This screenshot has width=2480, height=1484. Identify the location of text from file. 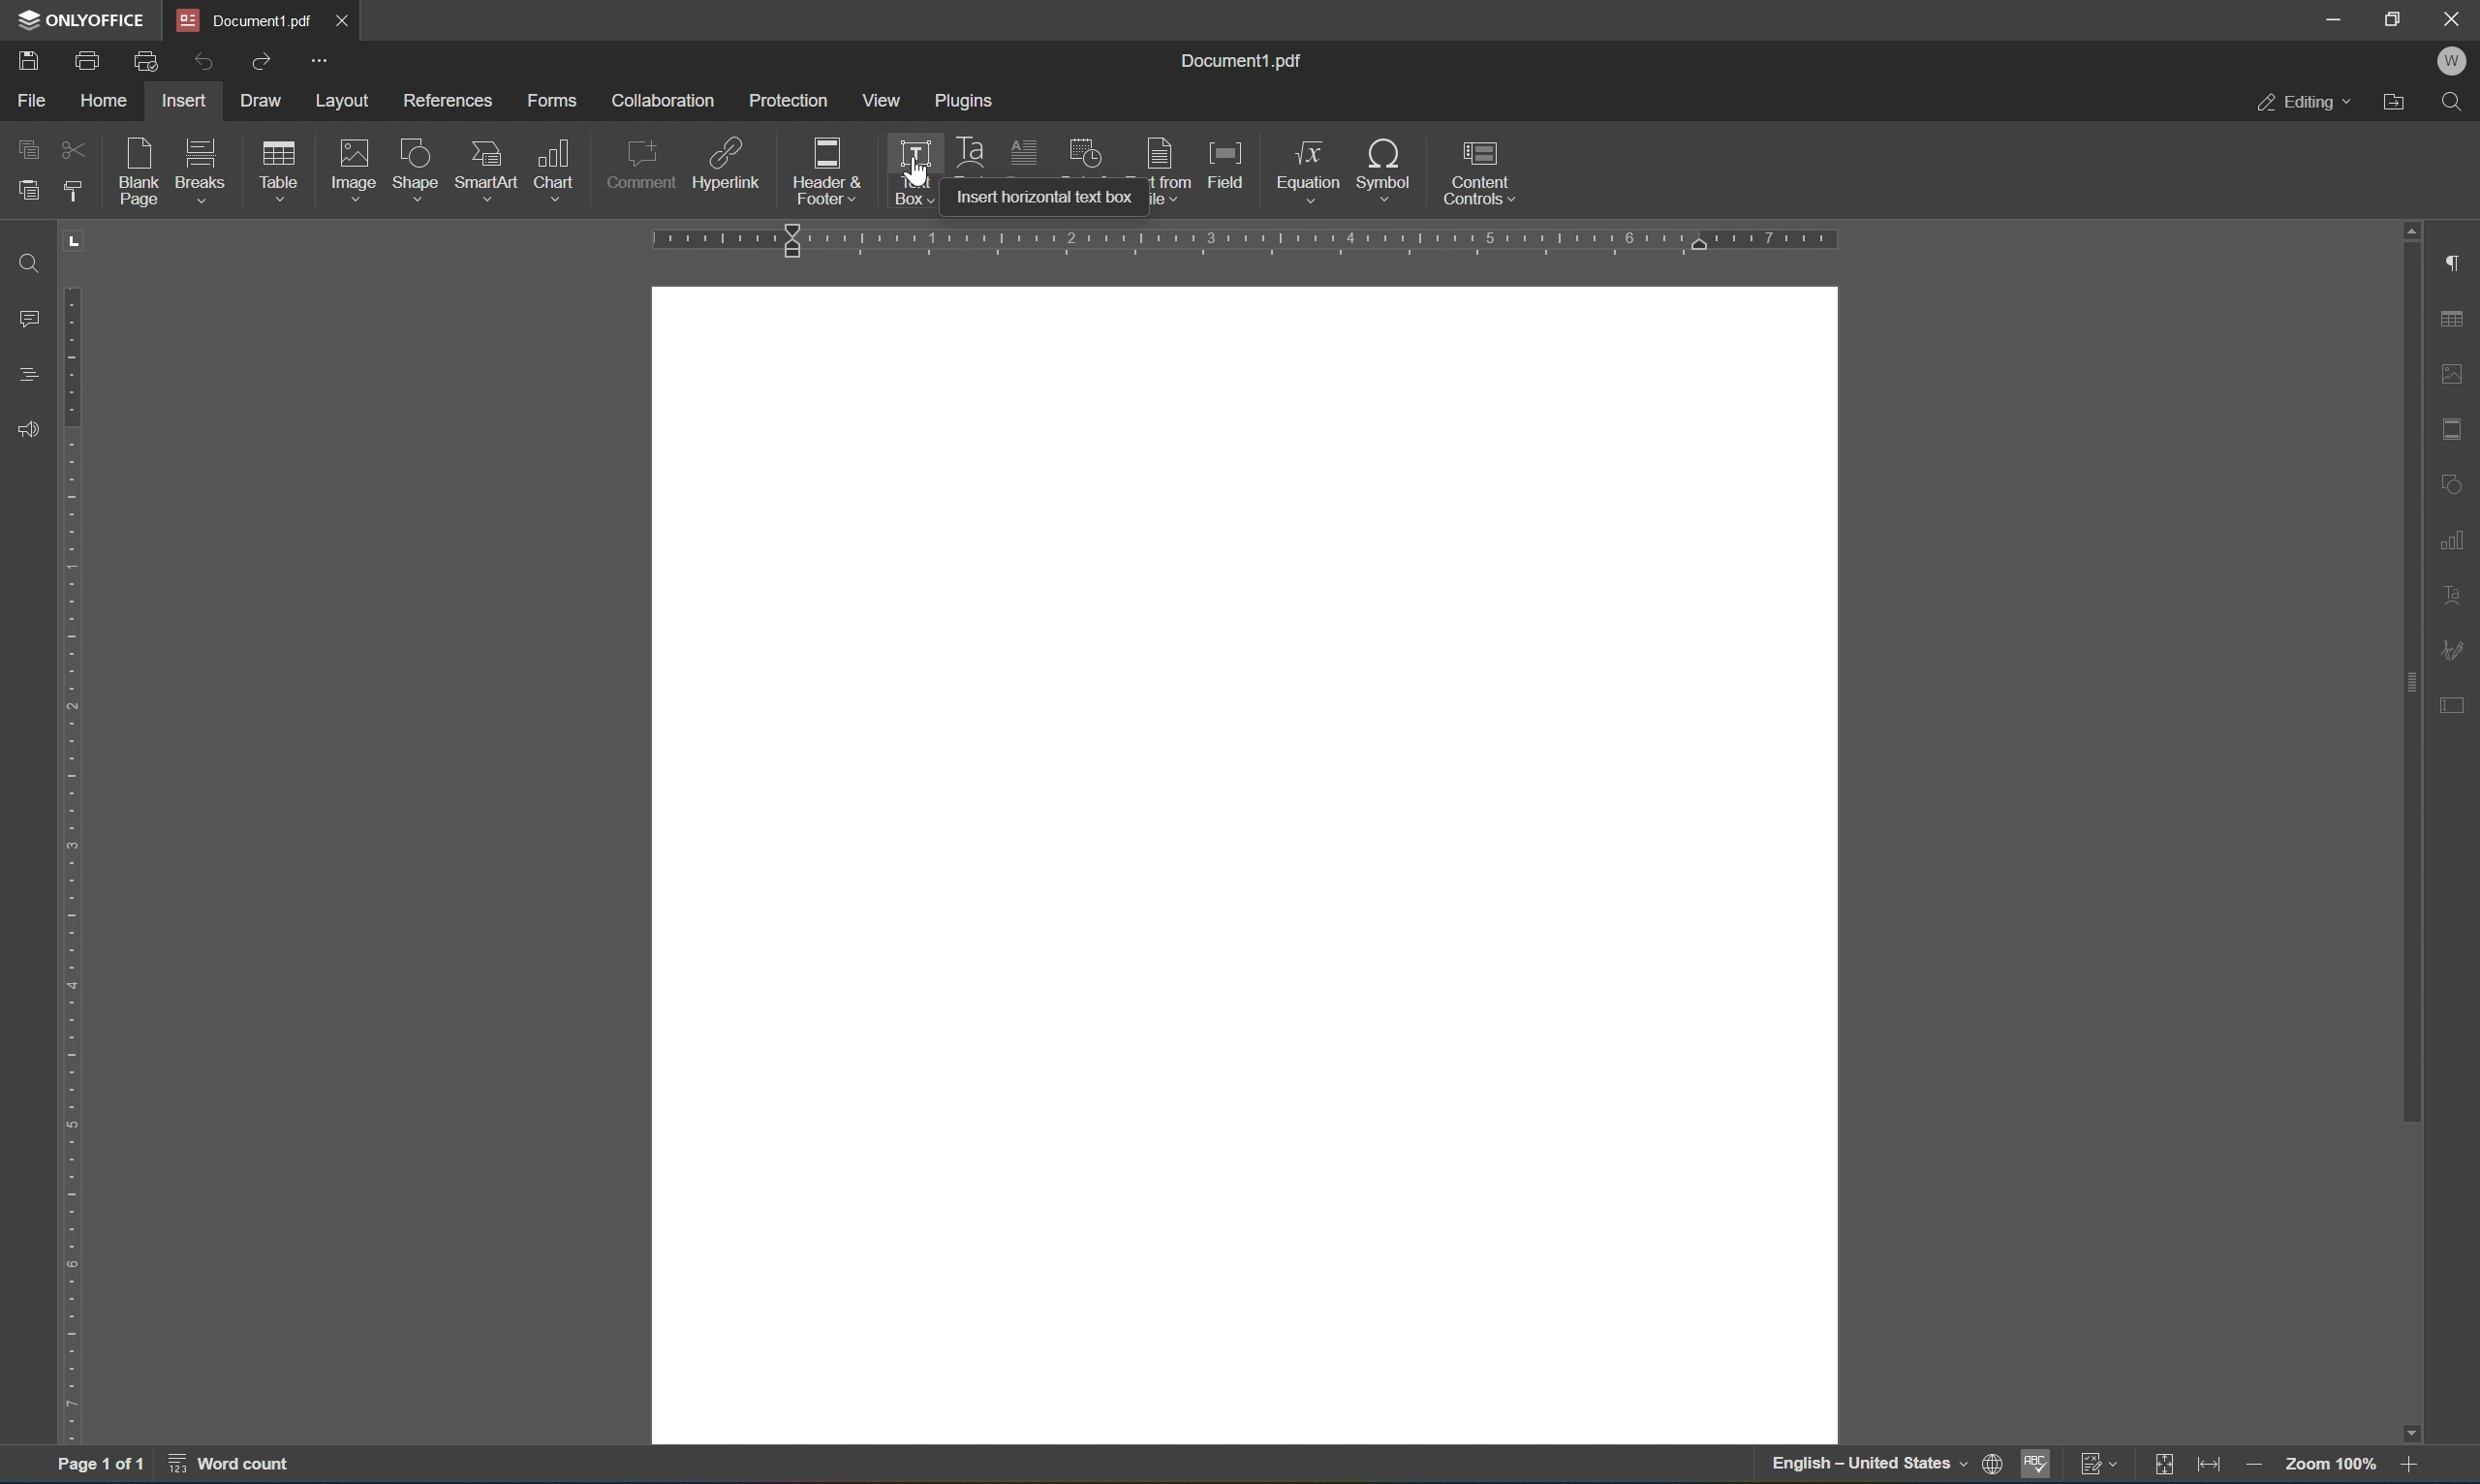
(1171, 171).